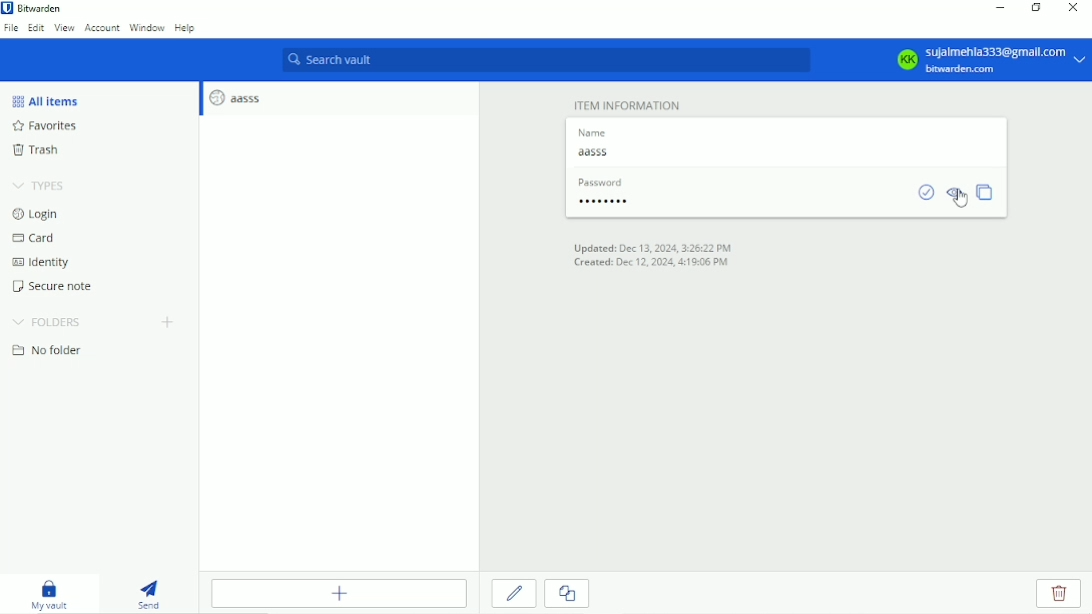  What do you see at coordinates (626, 102) in the screenshot?
I see `Item information` at bounding box center [626, 102].